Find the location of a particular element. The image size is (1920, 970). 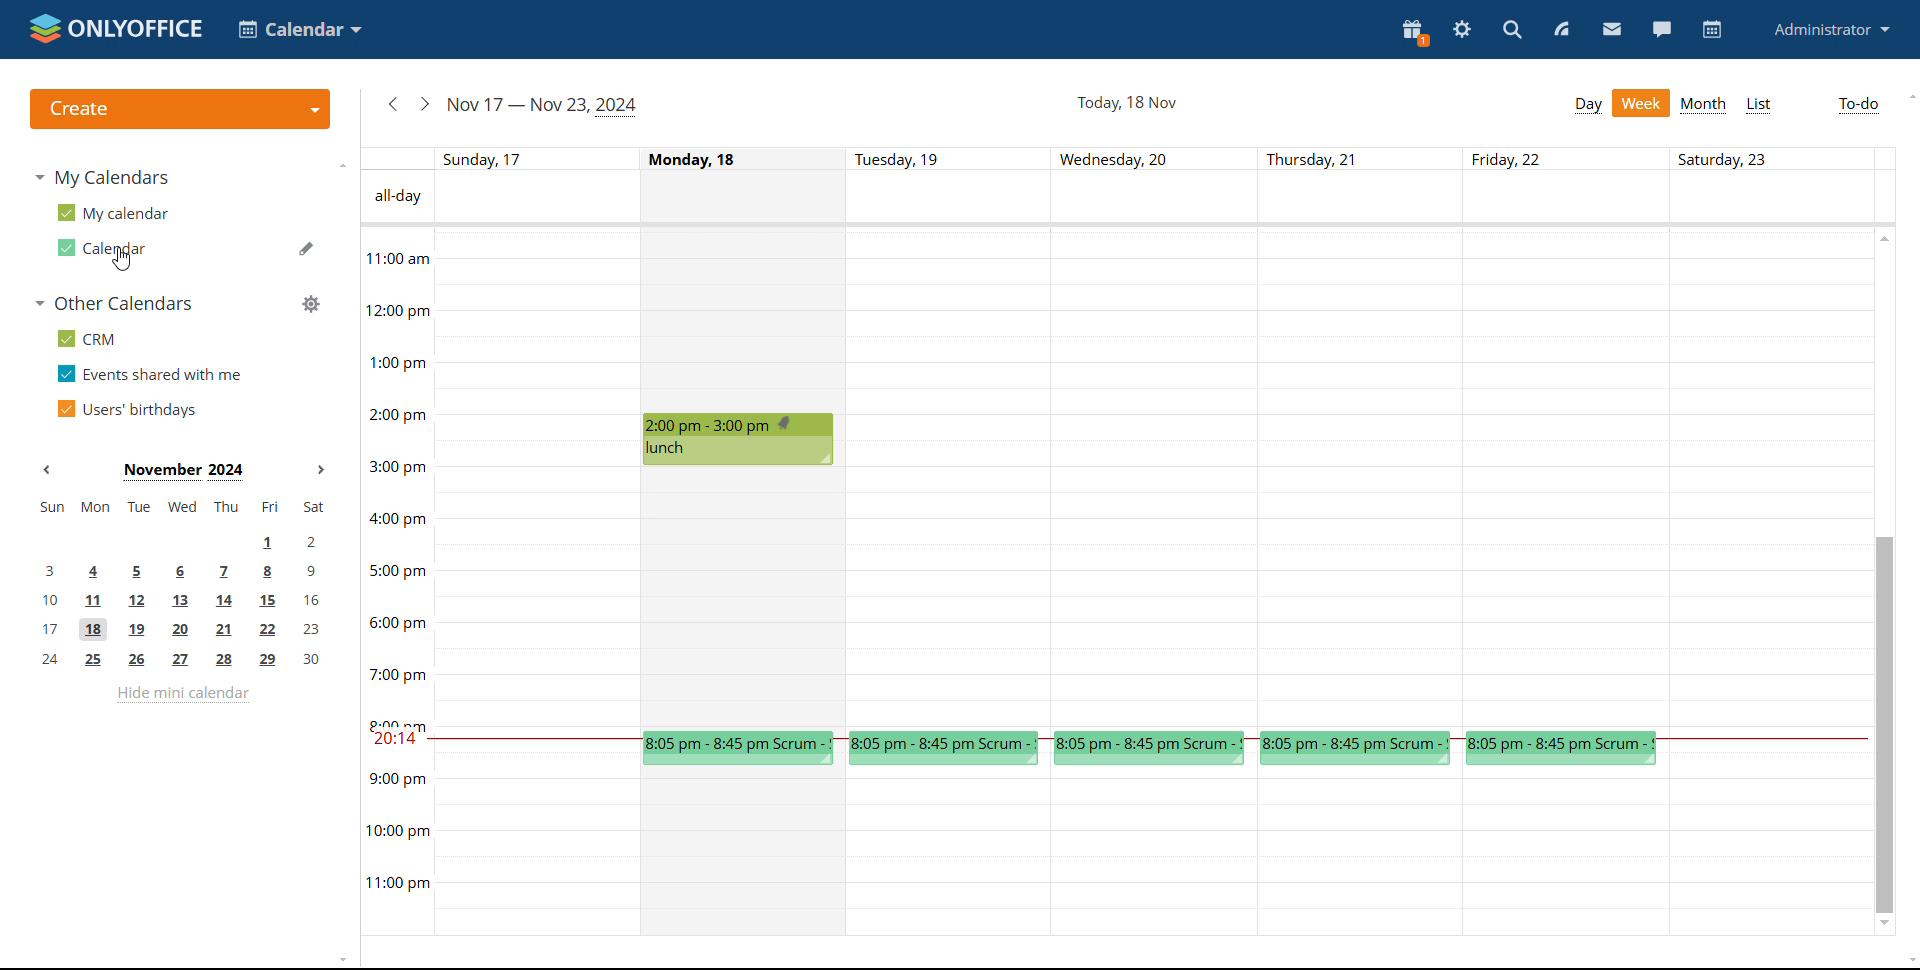

next month is located at coordinates (322, 469).